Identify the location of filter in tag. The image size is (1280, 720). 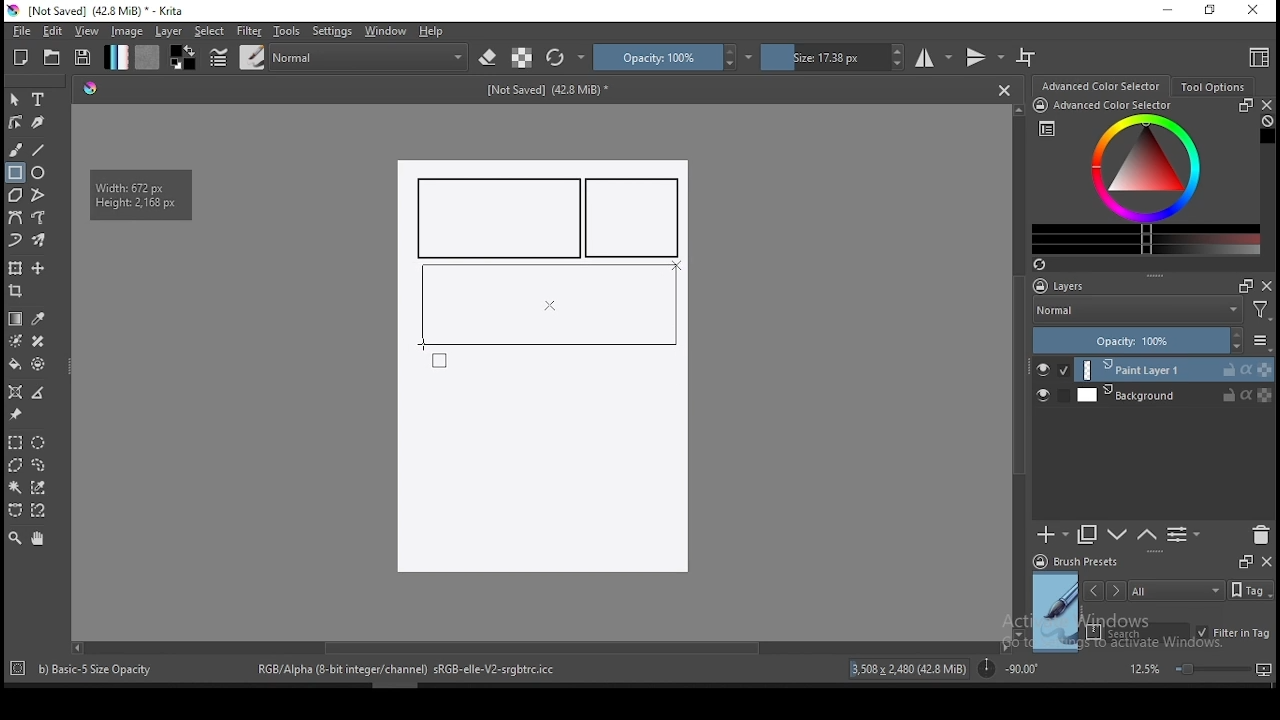
(1233, 634).